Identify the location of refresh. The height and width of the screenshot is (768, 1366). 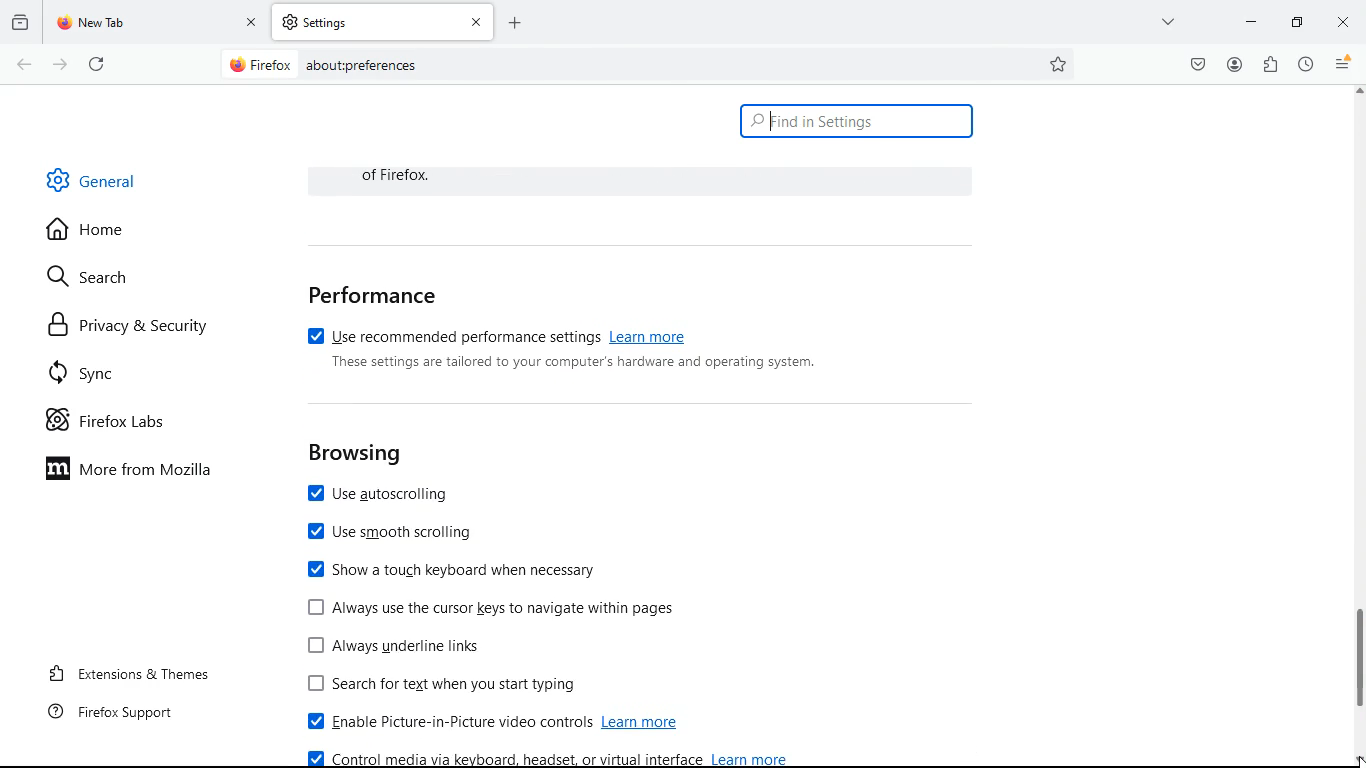
(97, 63).